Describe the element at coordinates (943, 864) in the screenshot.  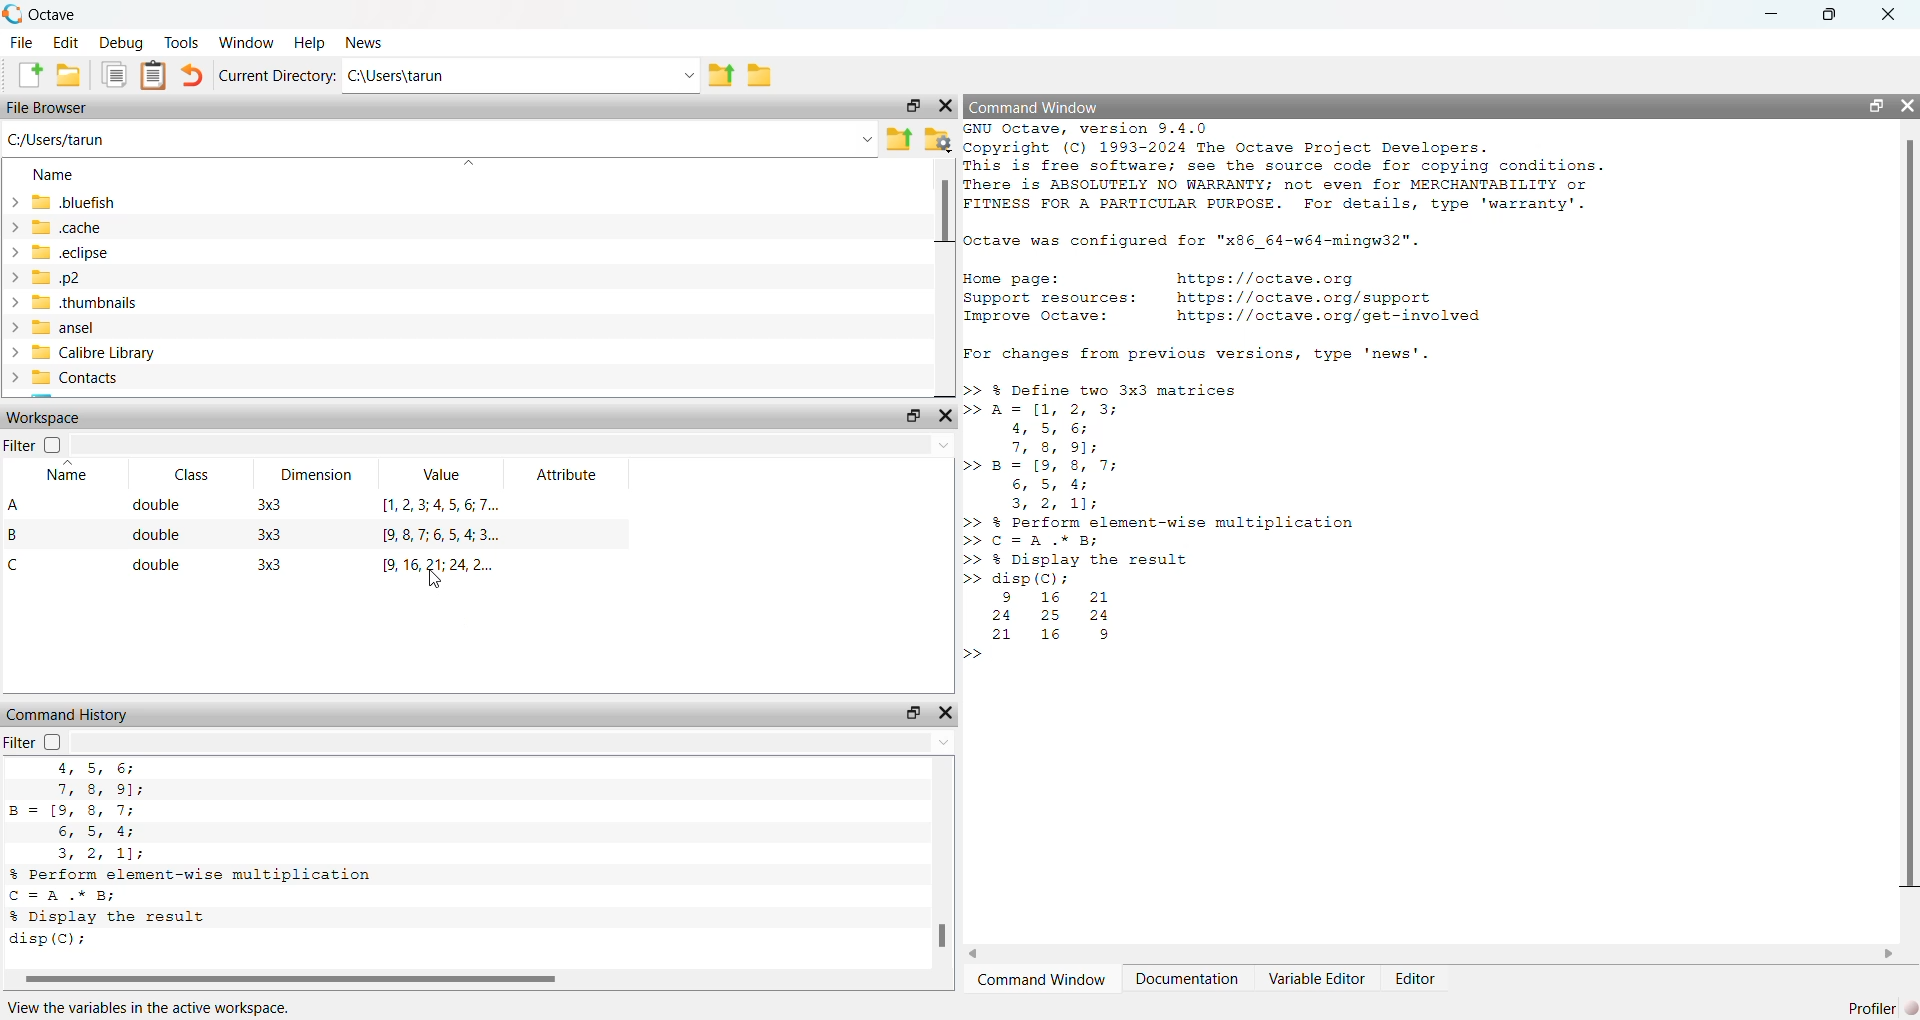
I see `Scroll` at that location.